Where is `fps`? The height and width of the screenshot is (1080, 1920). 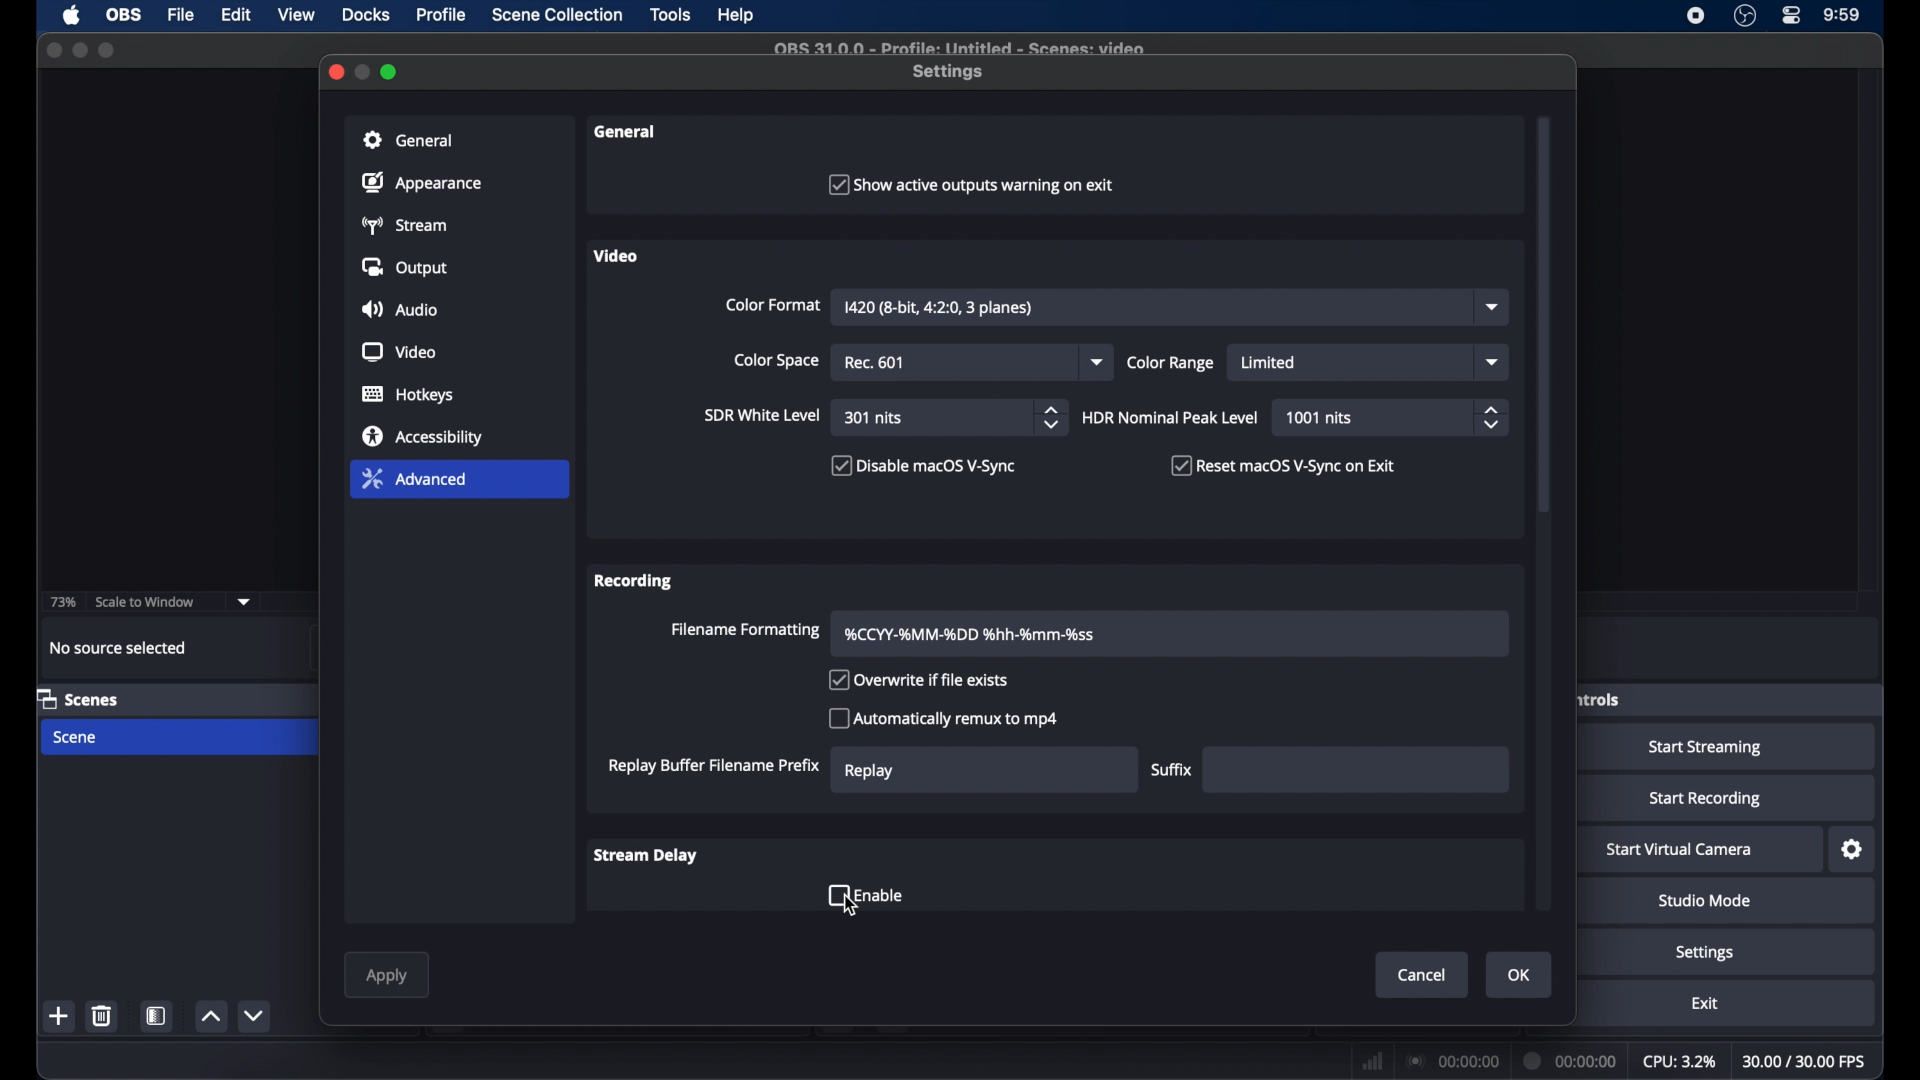
fps is located at coordinates (1806, 1062).